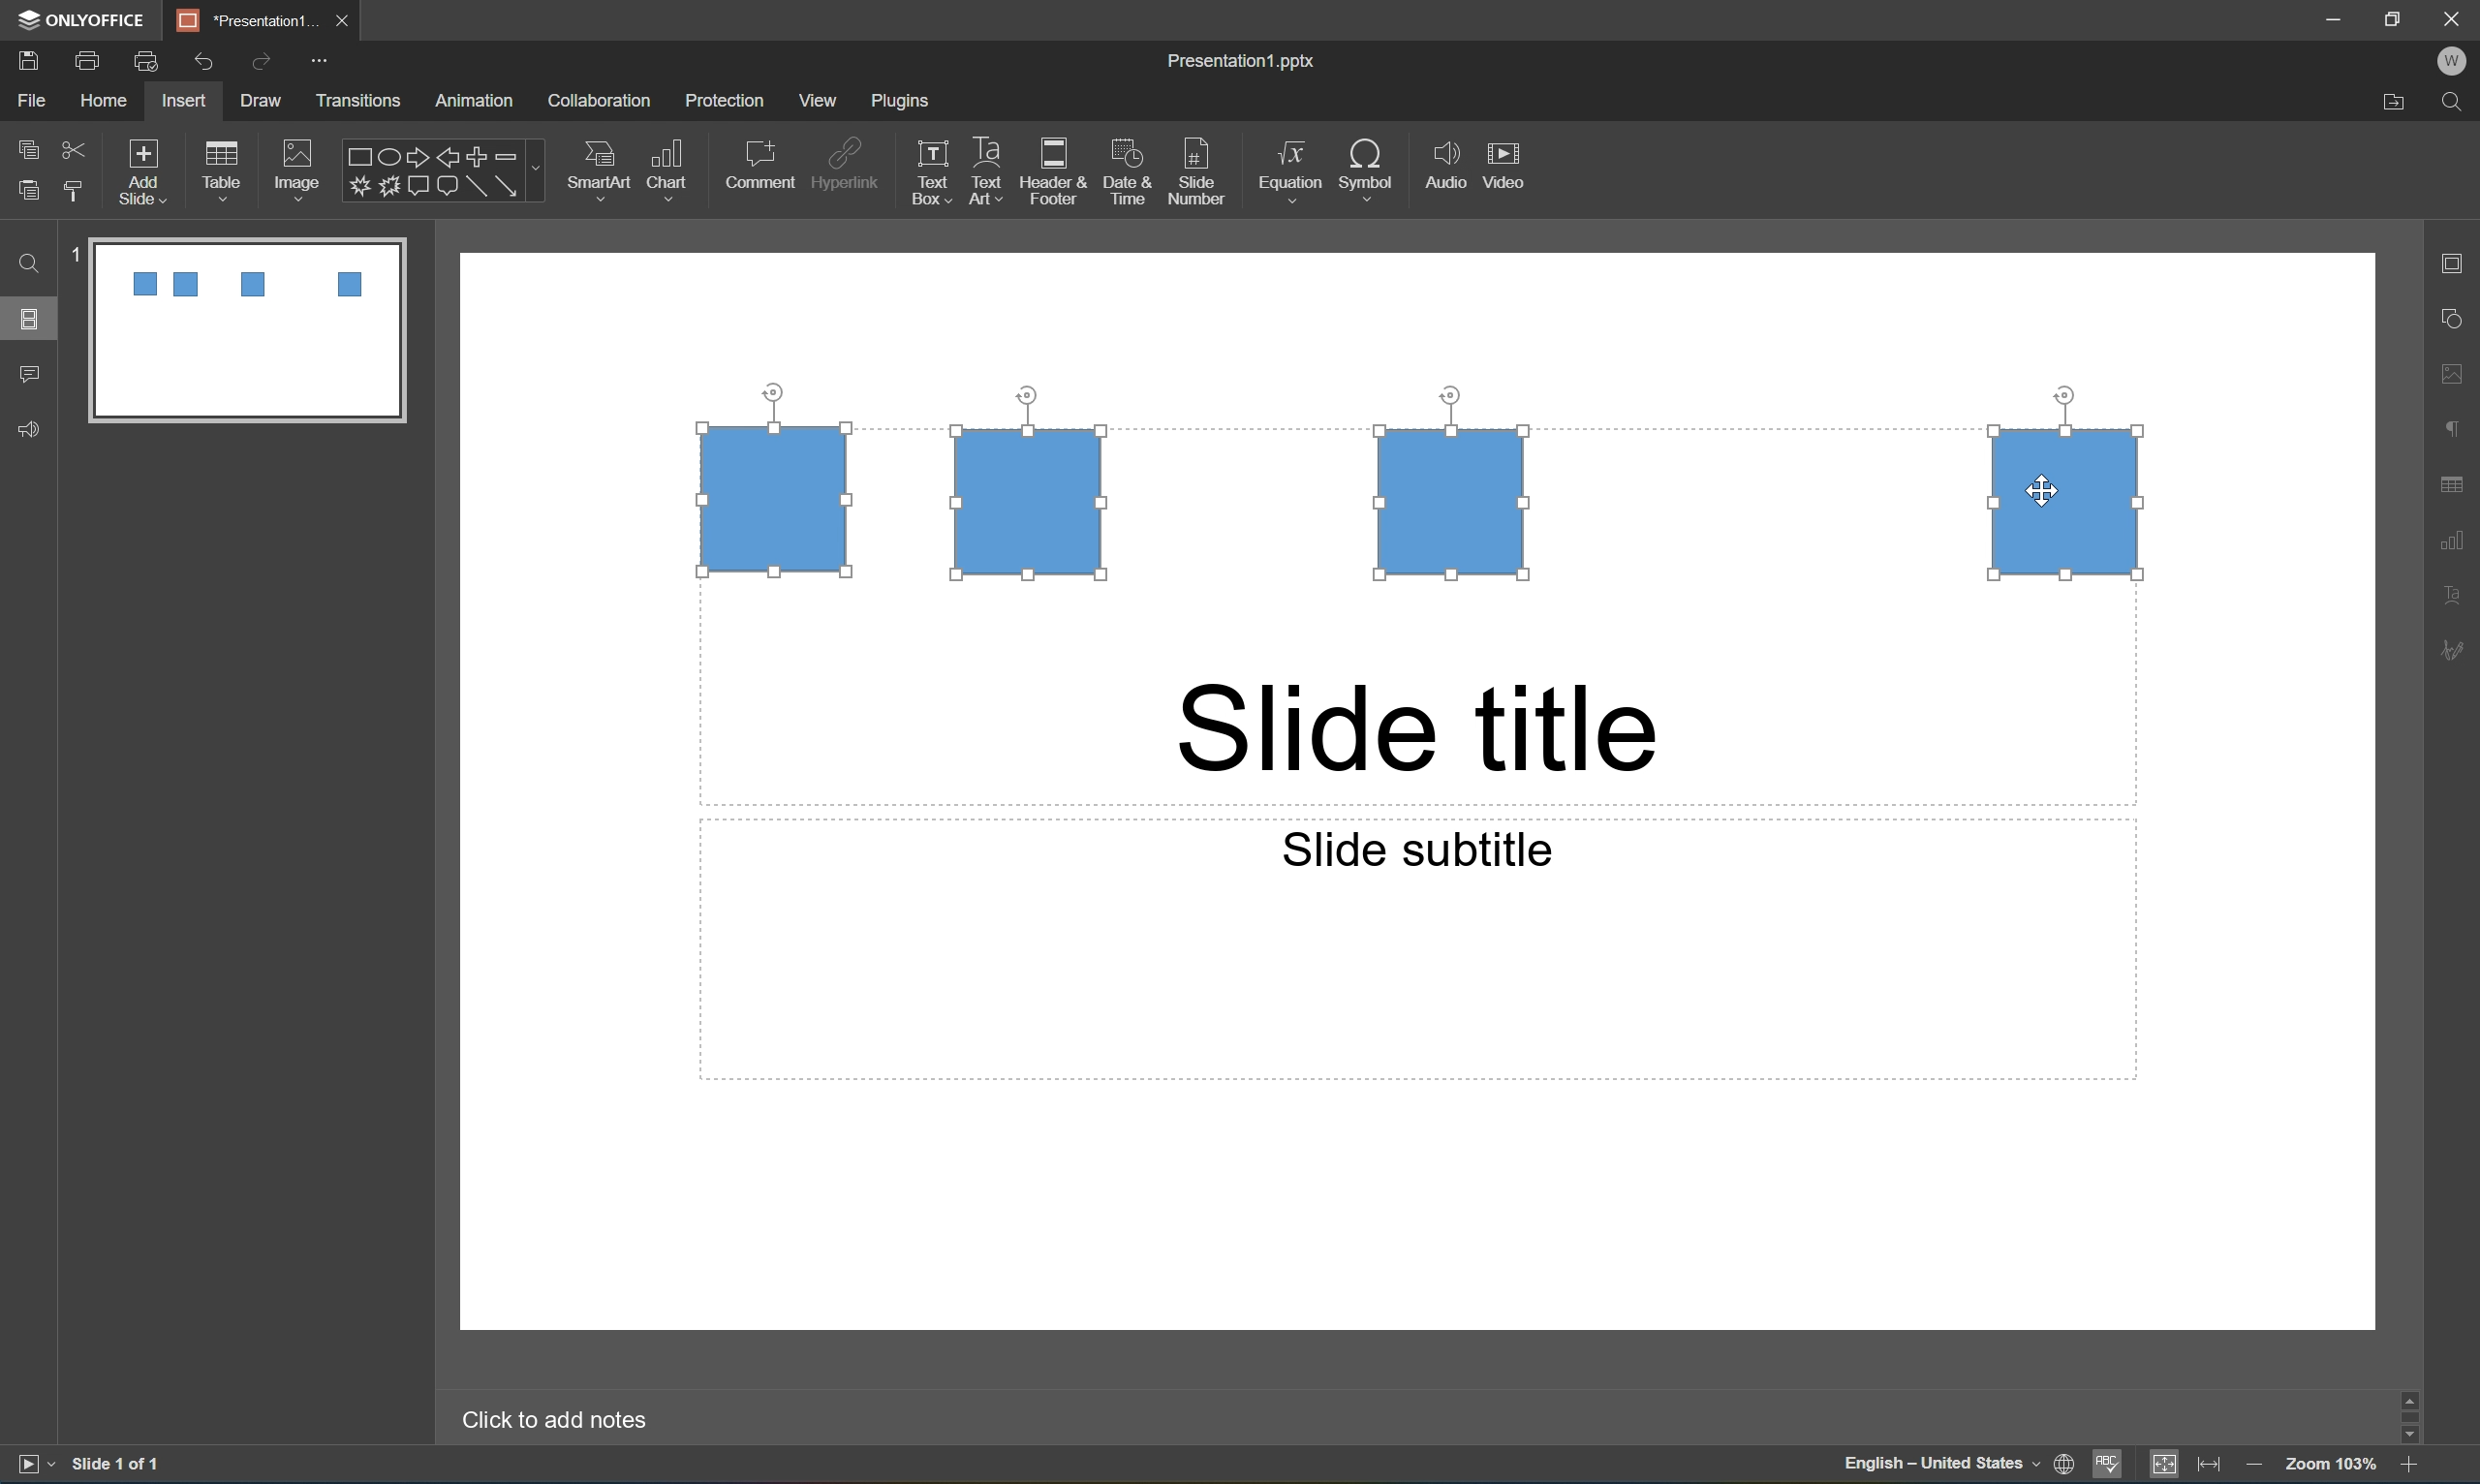  I want to click on print, so click(85, 58).